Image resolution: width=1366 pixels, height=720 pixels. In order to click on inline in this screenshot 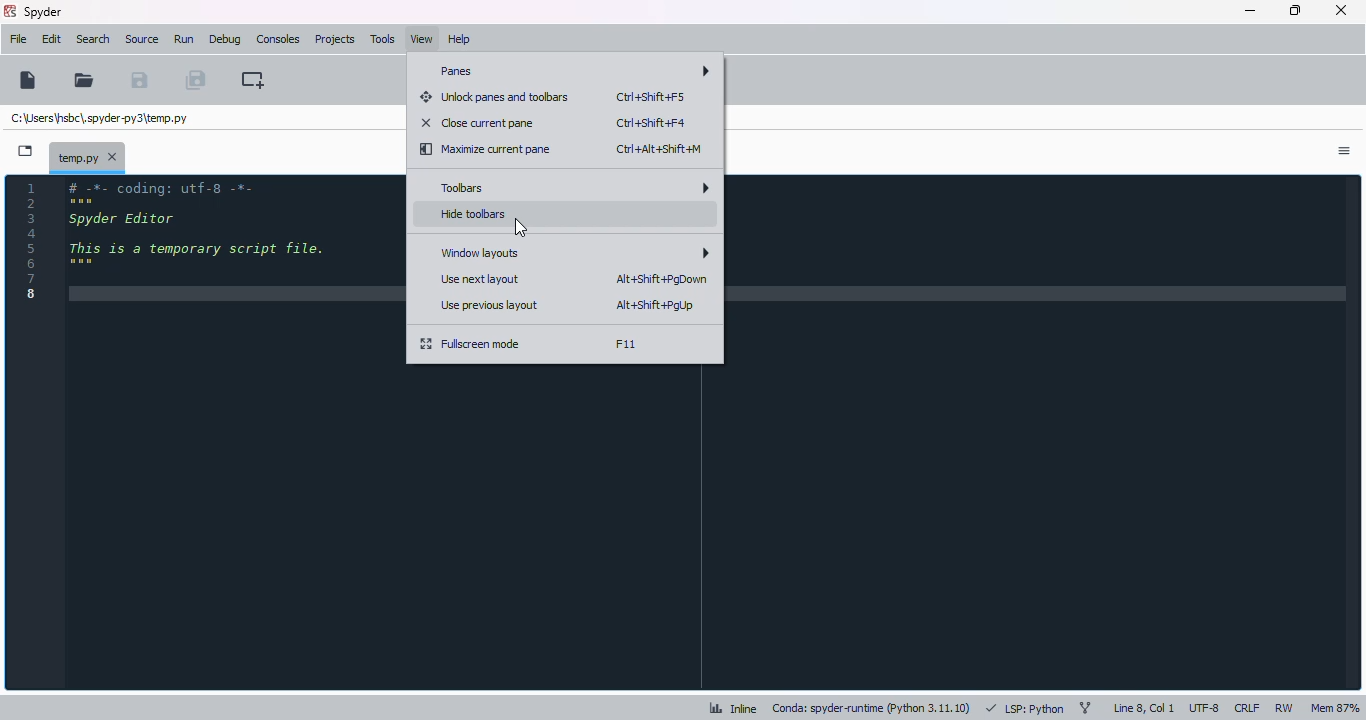, I will do `click(732, 708)`.